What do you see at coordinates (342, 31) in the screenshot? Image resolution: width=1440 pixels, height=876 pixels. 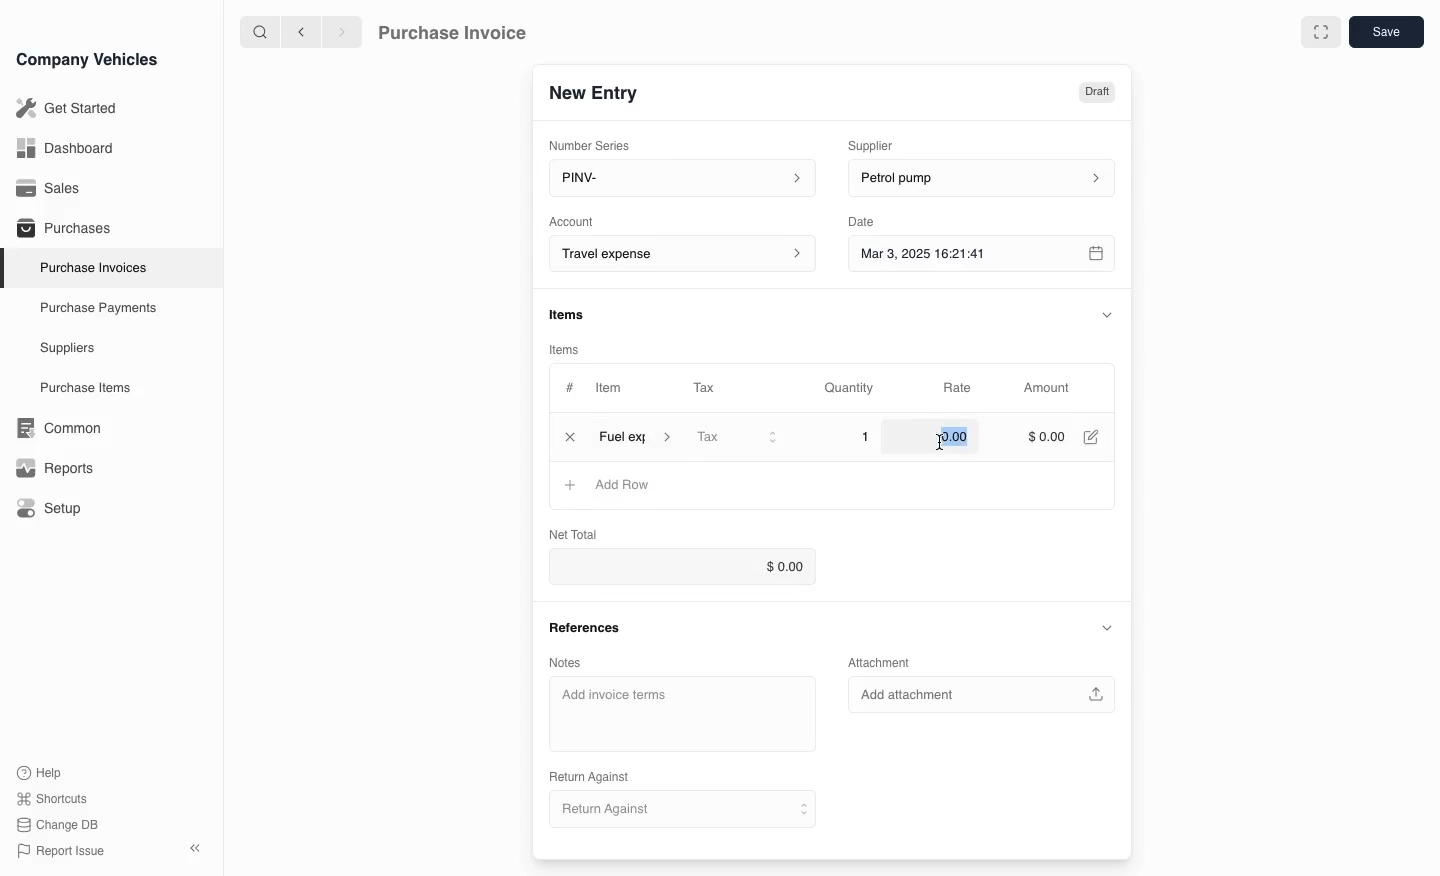 I see `next` at bounding box center [342, 31].